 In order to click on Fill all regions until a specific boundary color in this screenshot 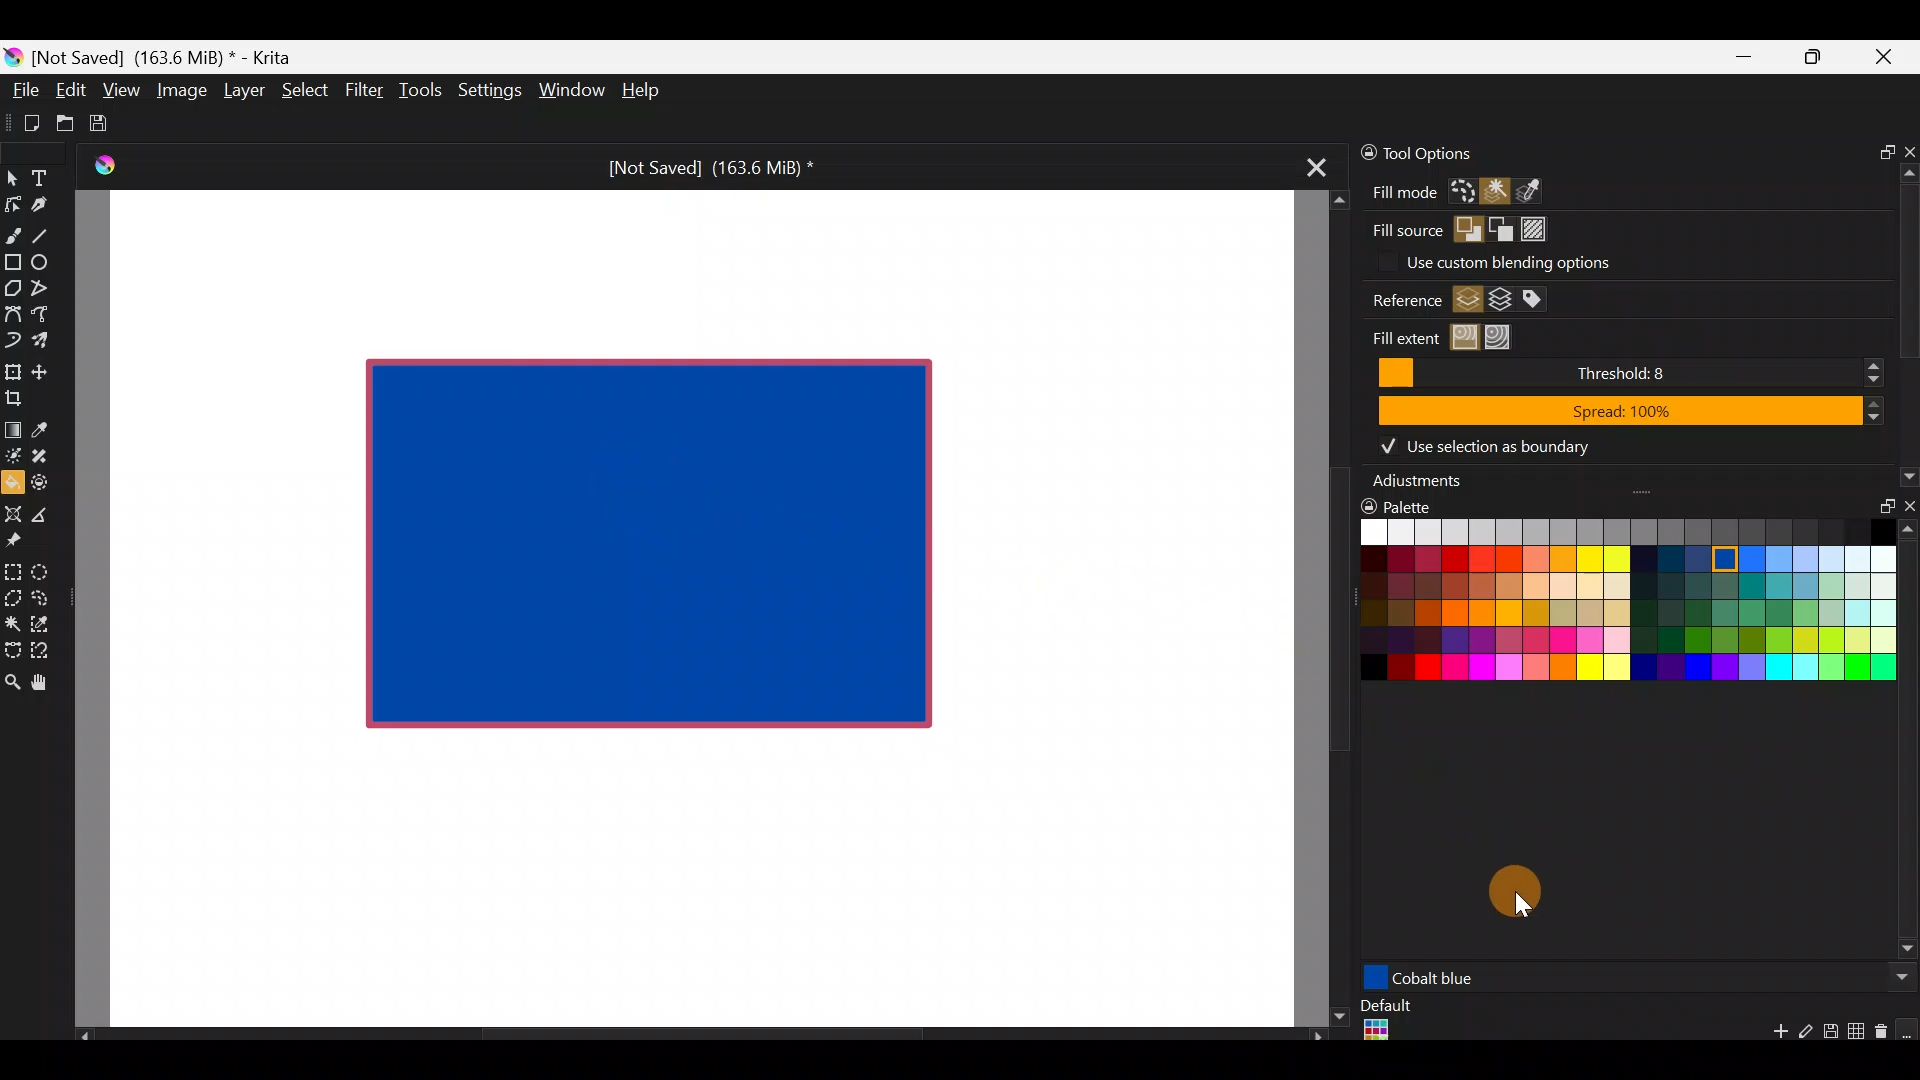, I will do `click(1504, 336)`.